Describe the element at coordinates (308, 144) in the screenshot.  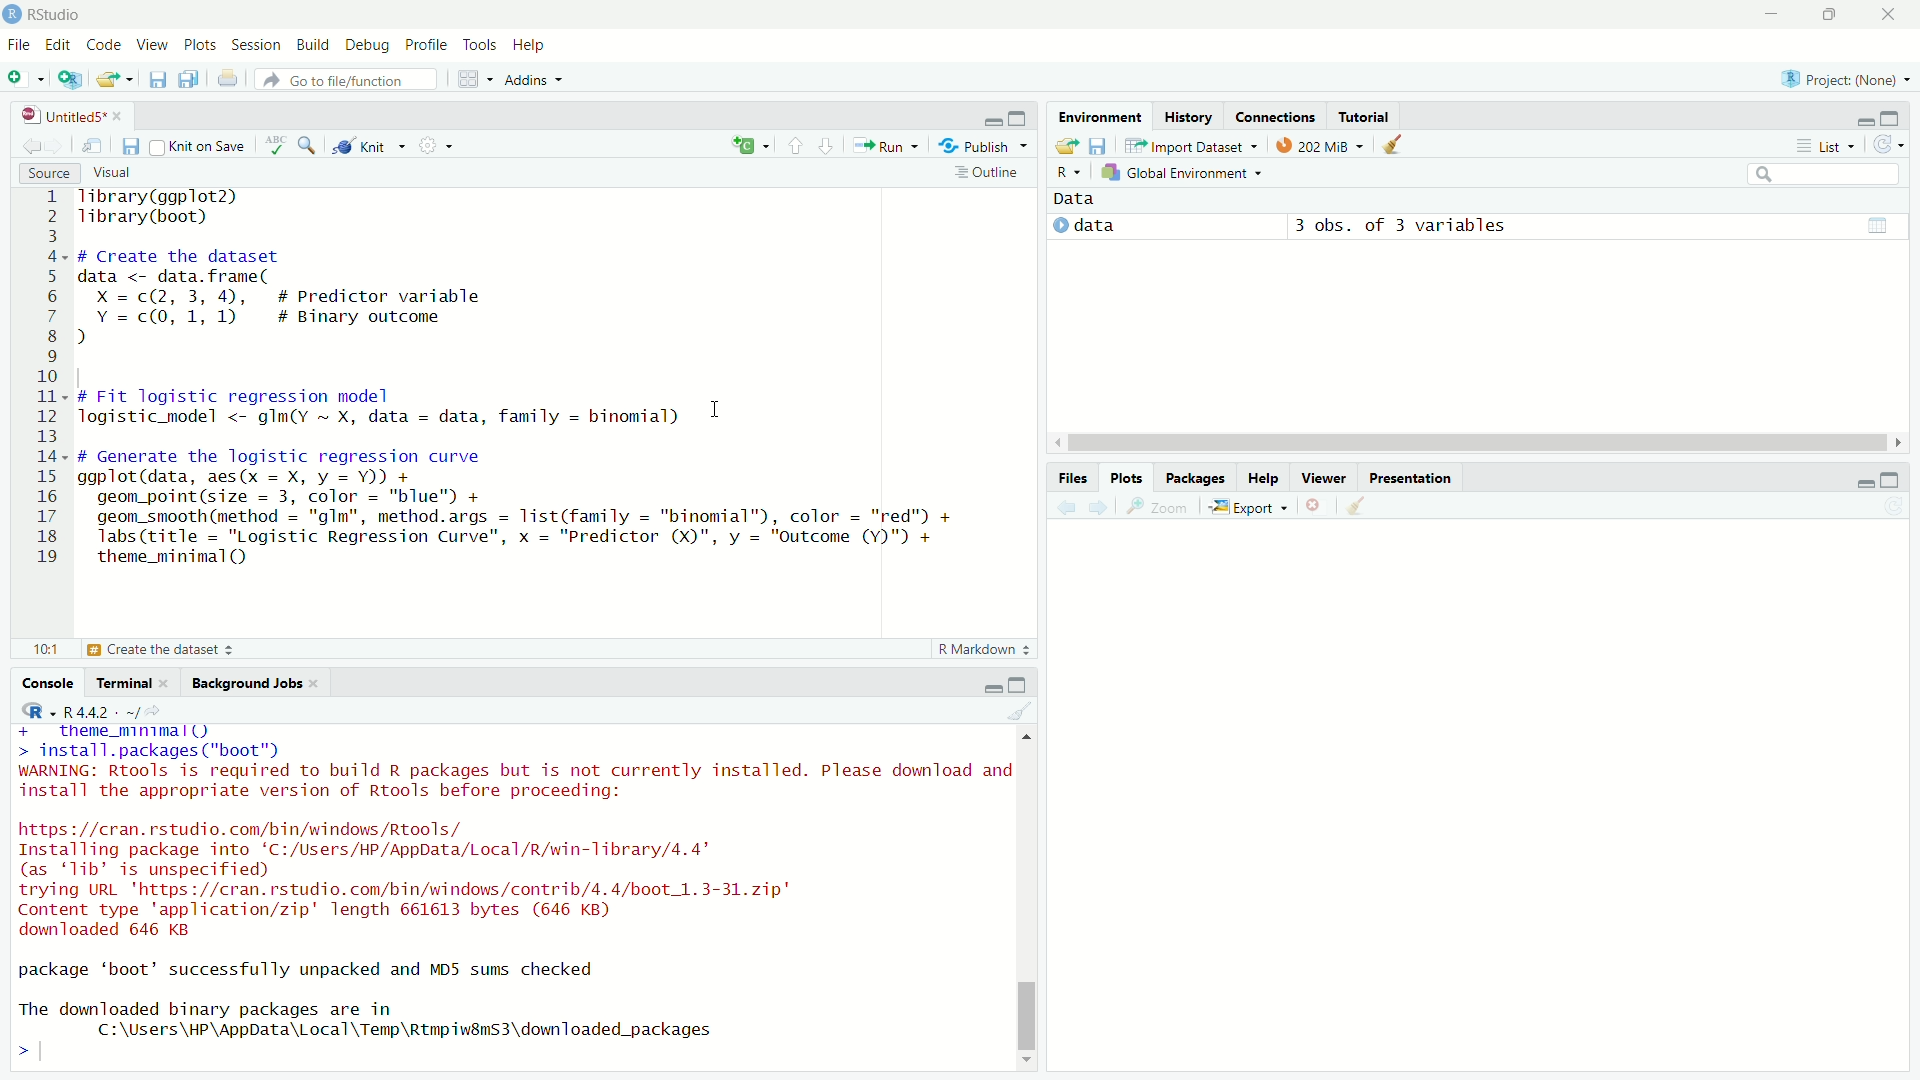
I see `Find/Replace` at that location.